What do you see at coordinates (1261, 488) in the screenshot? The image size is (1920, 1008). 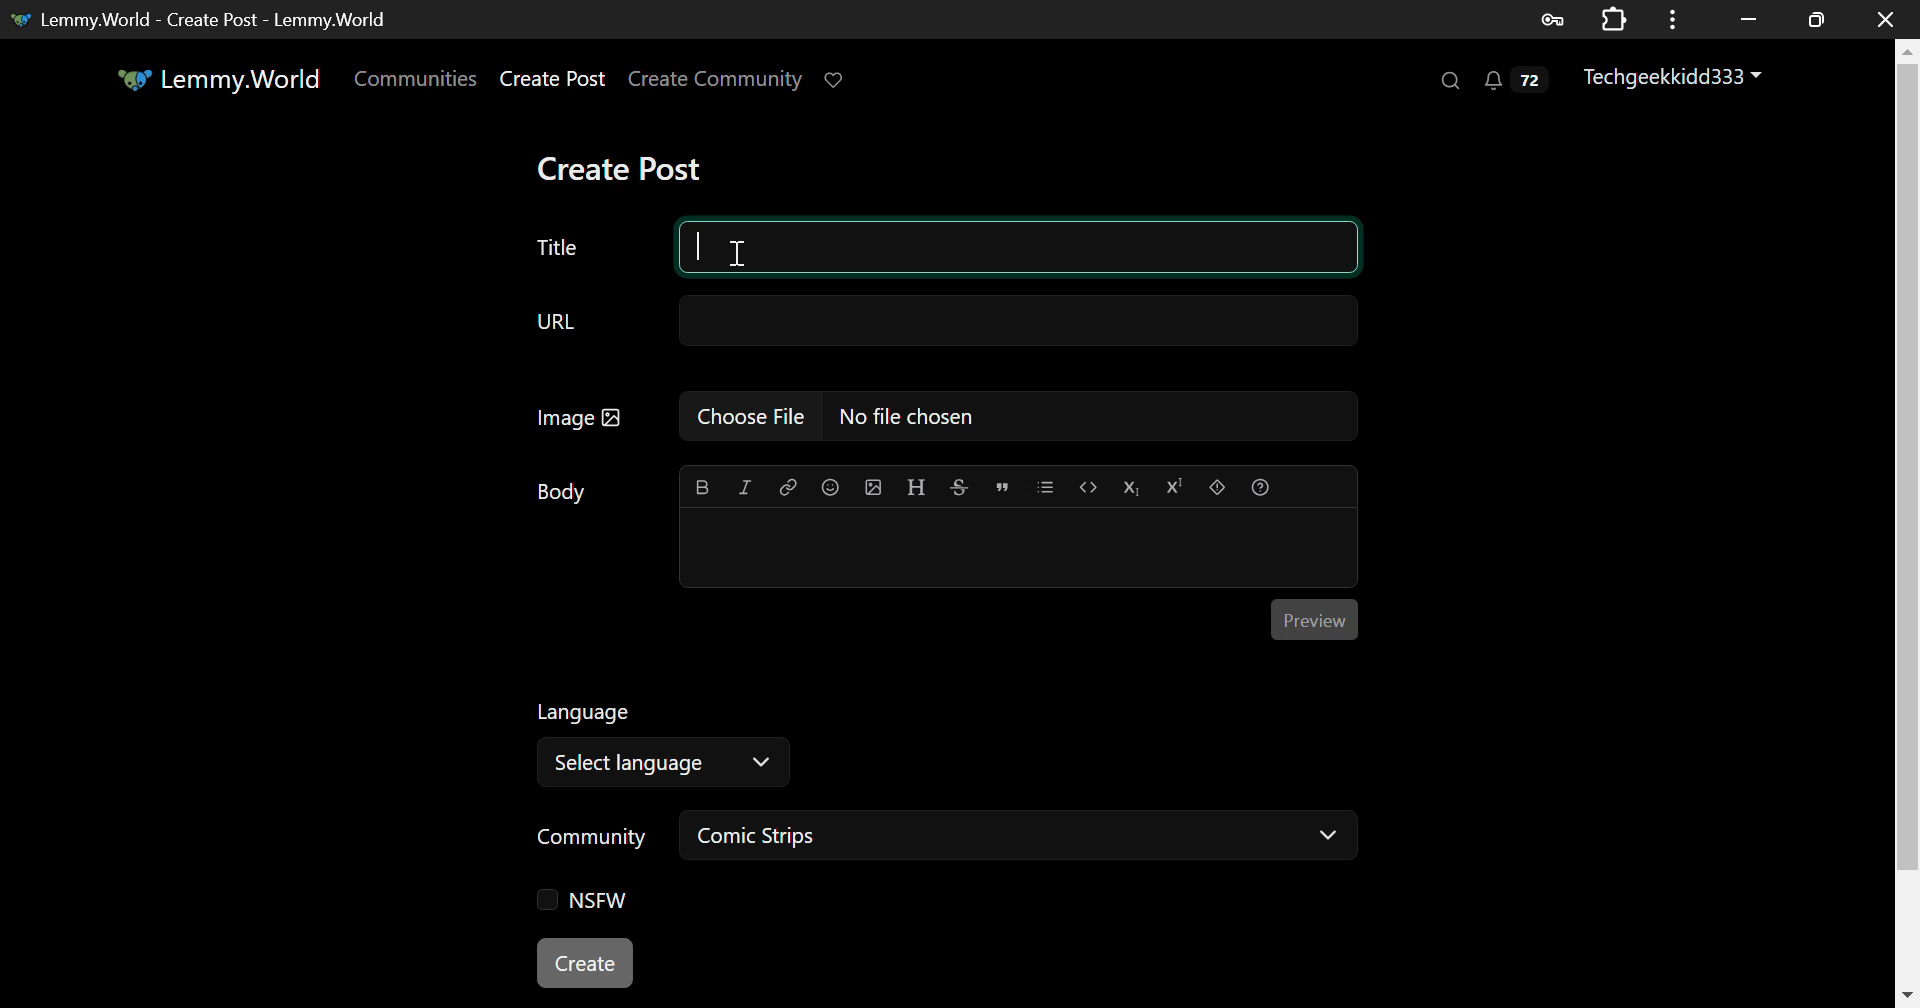 I see `Formatting Help` at bounding box center [1261, 488].